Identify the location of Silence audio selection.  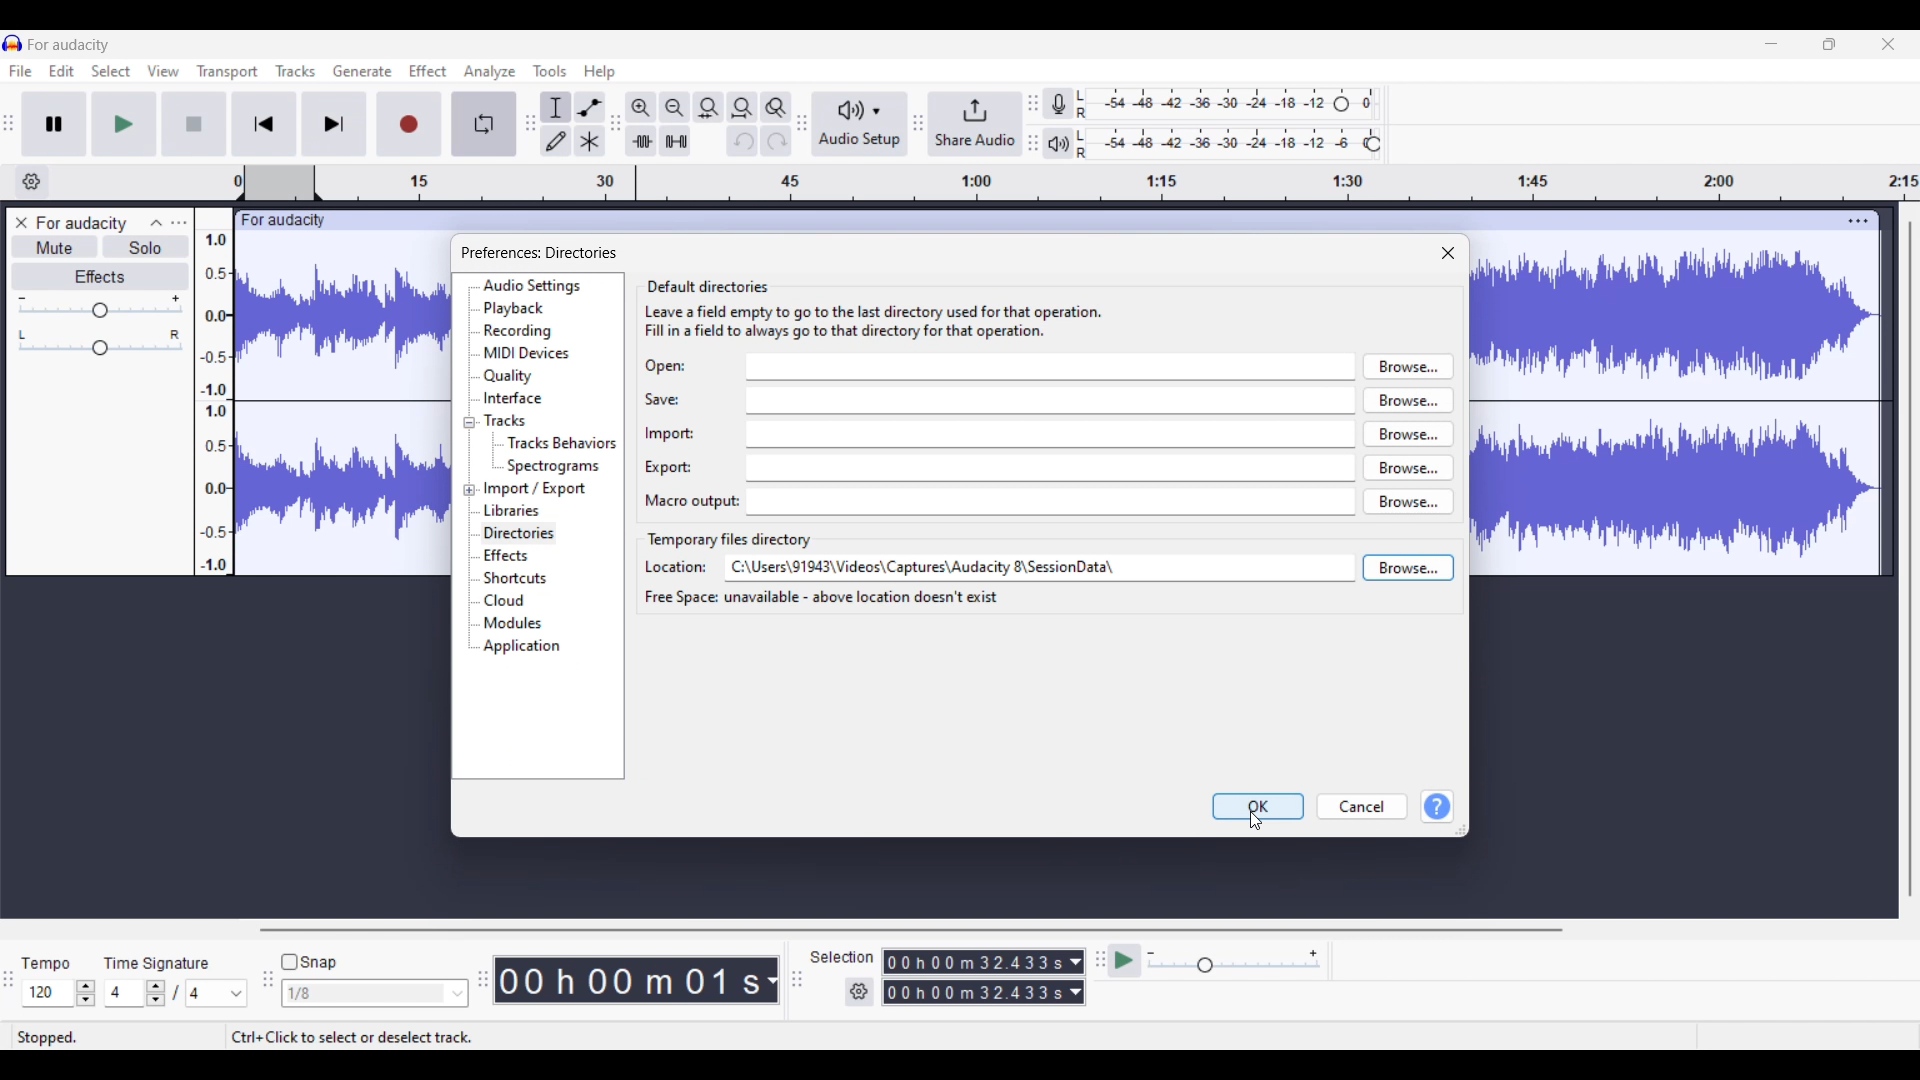
(675, 141).